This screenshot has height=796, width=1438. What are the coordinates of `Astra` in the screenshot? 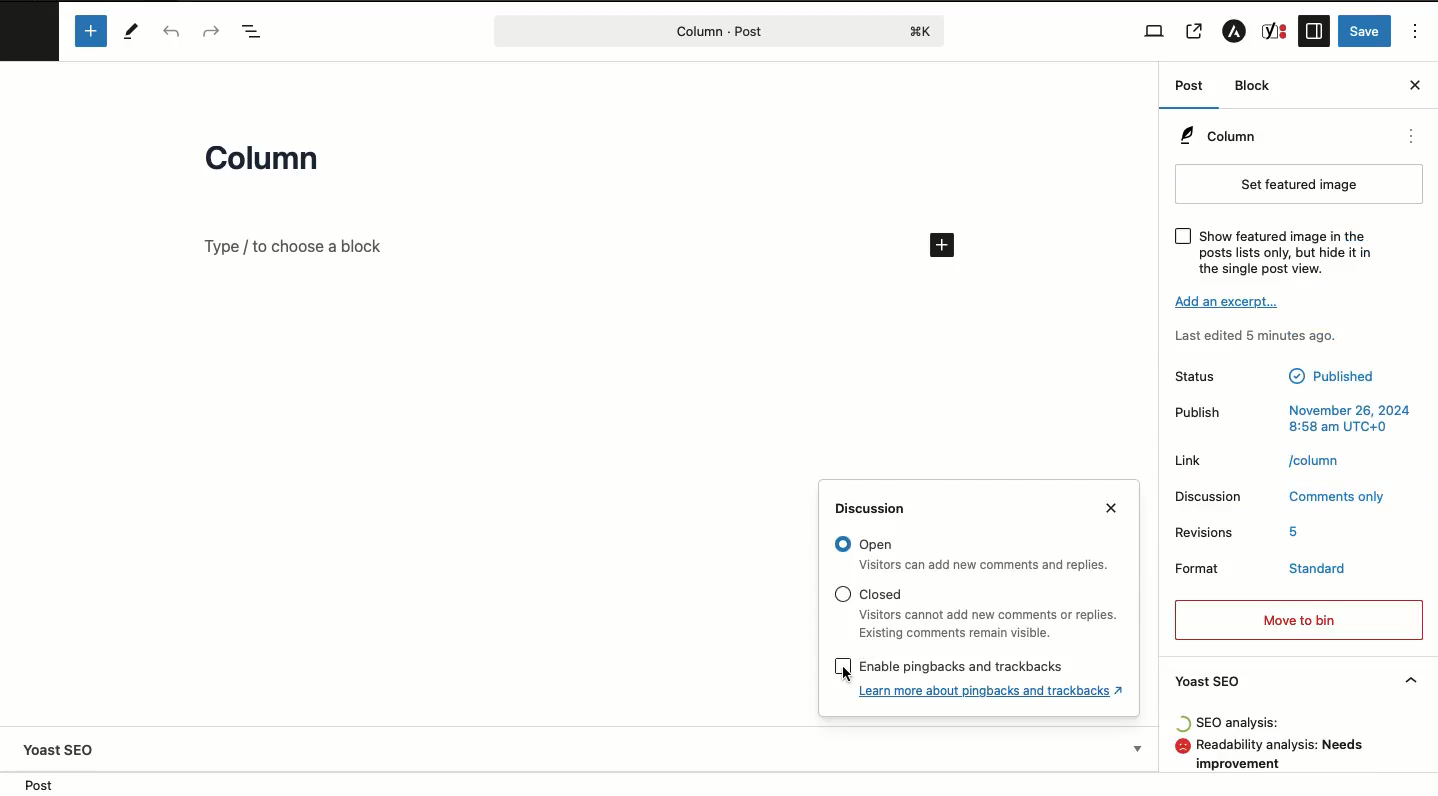 It's located at (1237, 31).